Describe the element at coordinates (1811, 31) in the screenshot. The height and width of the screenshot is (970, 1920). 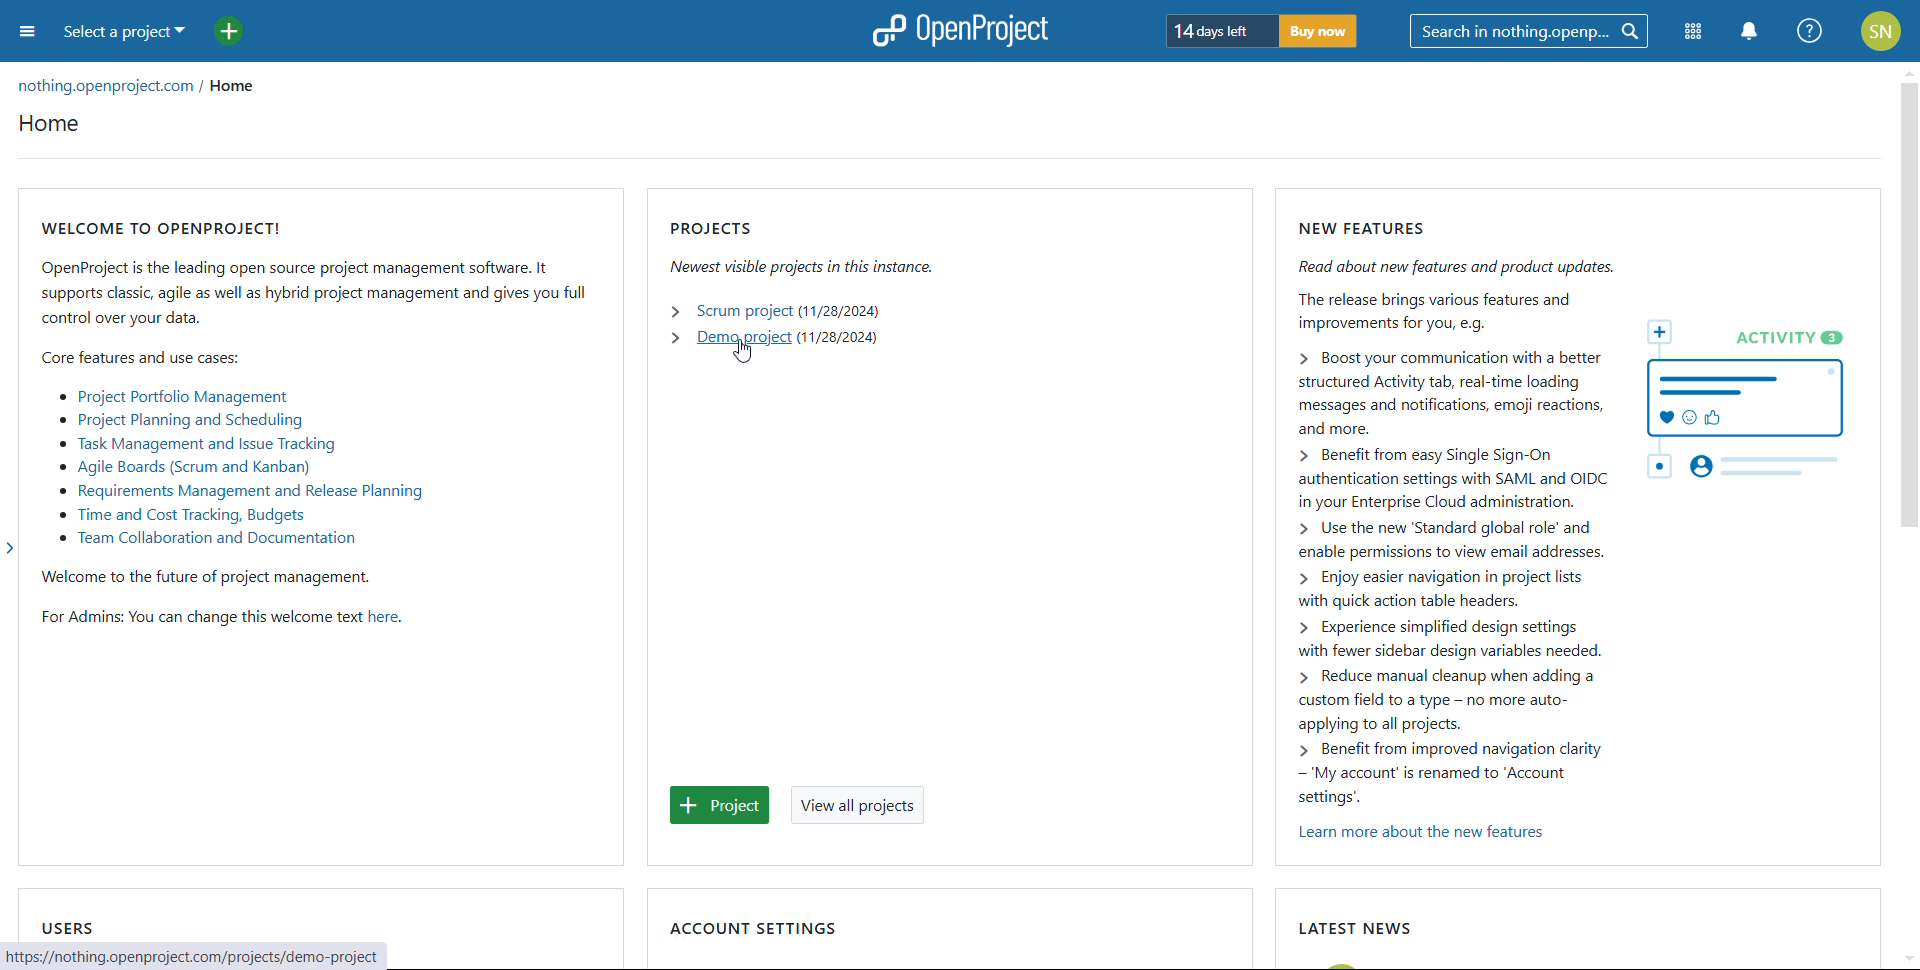
I see `help` at that location.